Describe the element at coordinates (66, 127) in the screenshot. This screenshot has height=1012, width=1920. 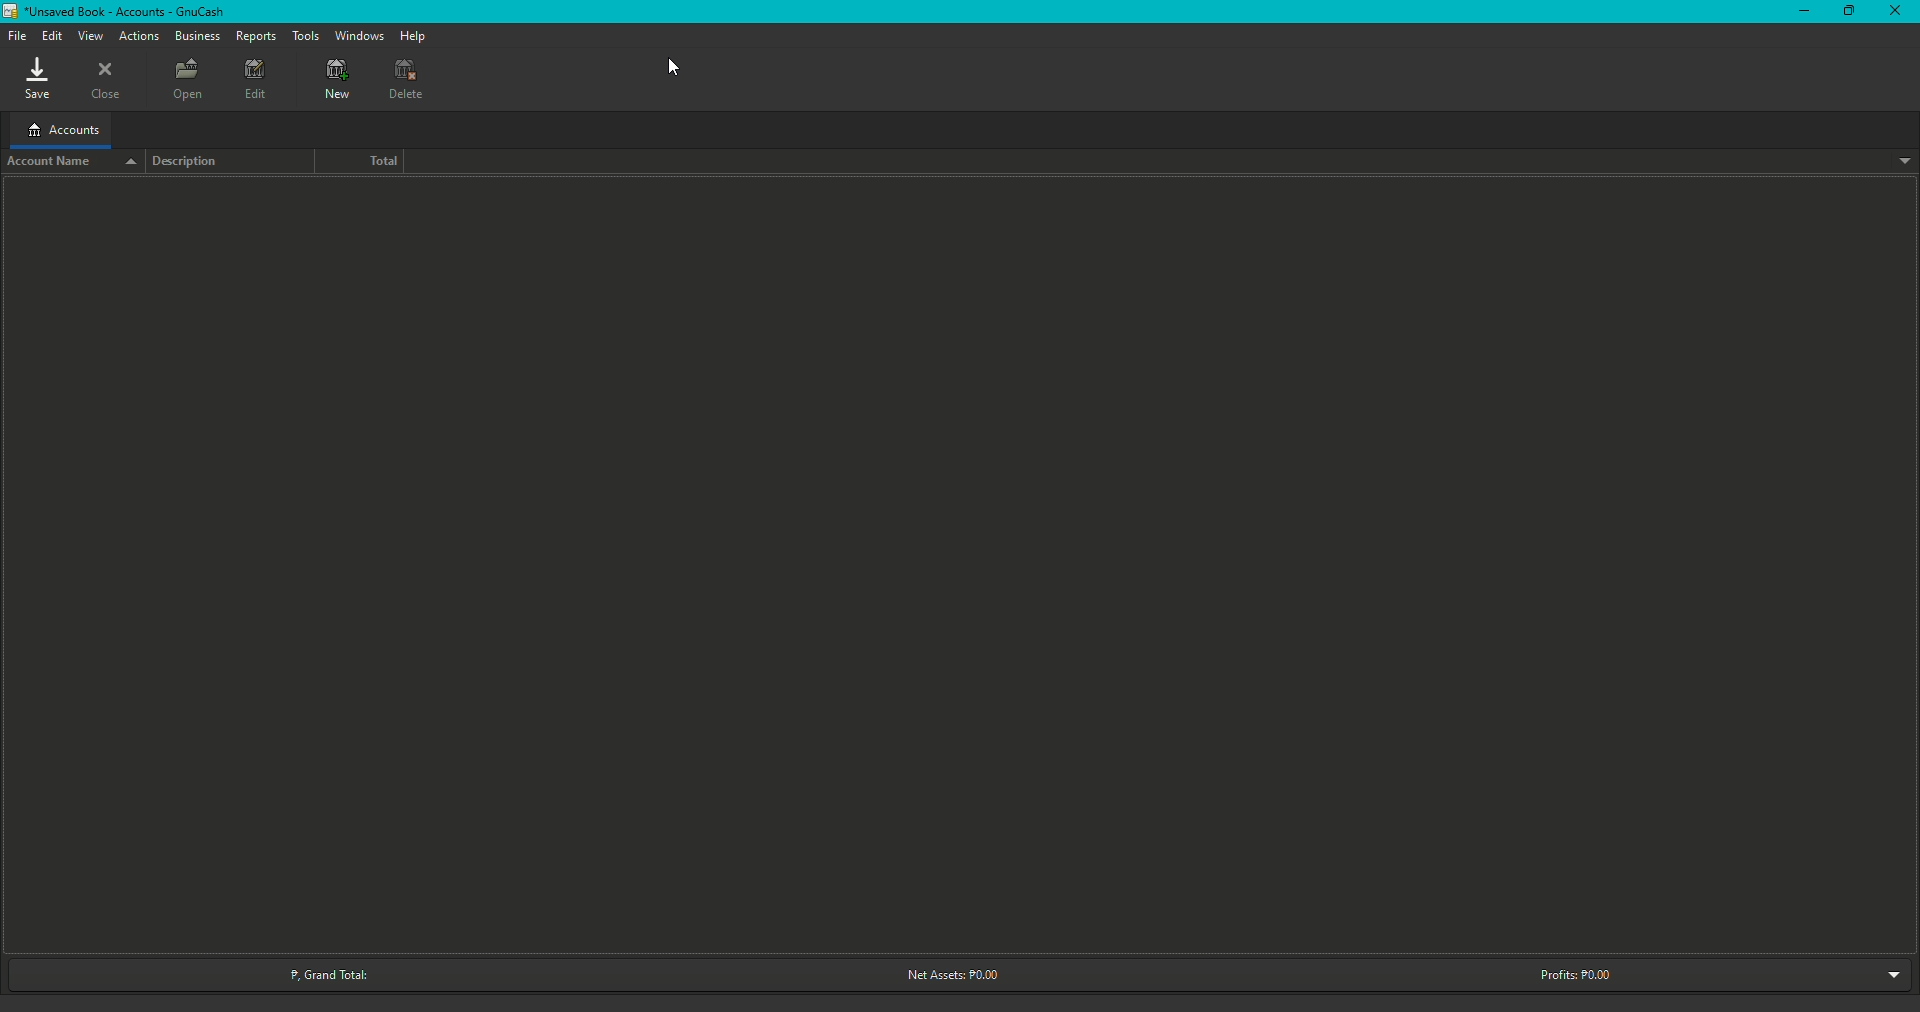
I see `Accounts` at that location.